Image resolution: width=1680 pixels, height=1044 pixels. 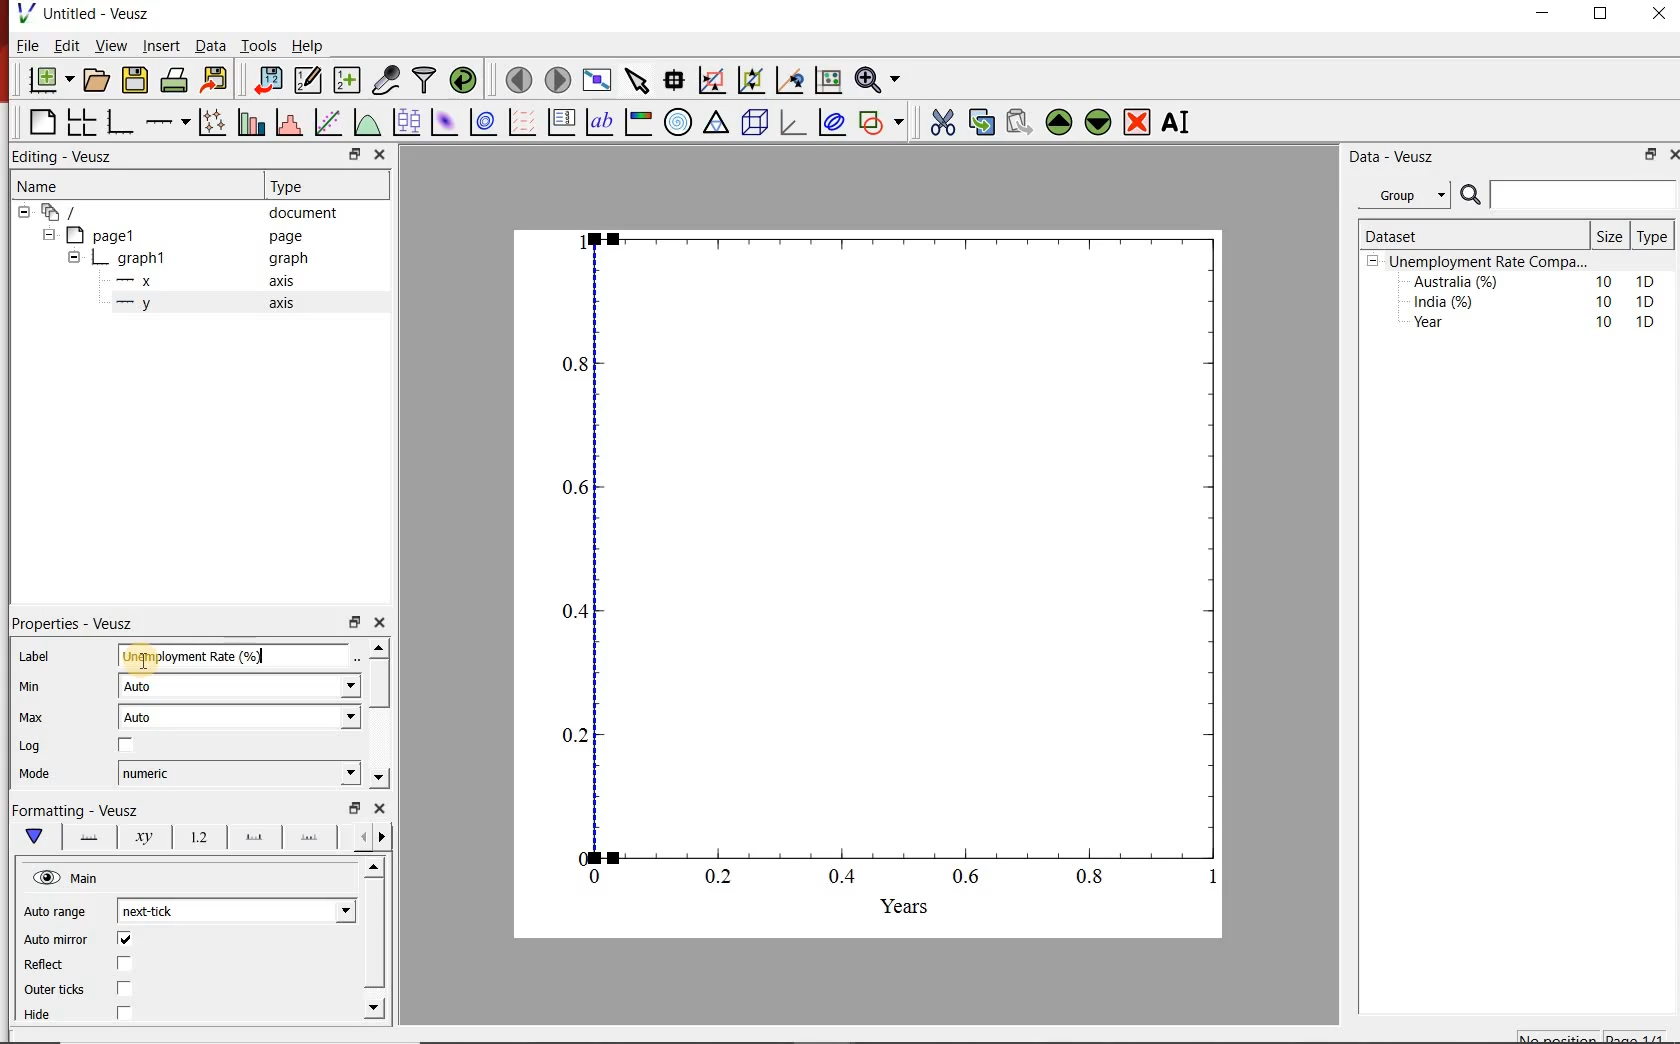 I want to click on | File, so click(x=23, y=45).